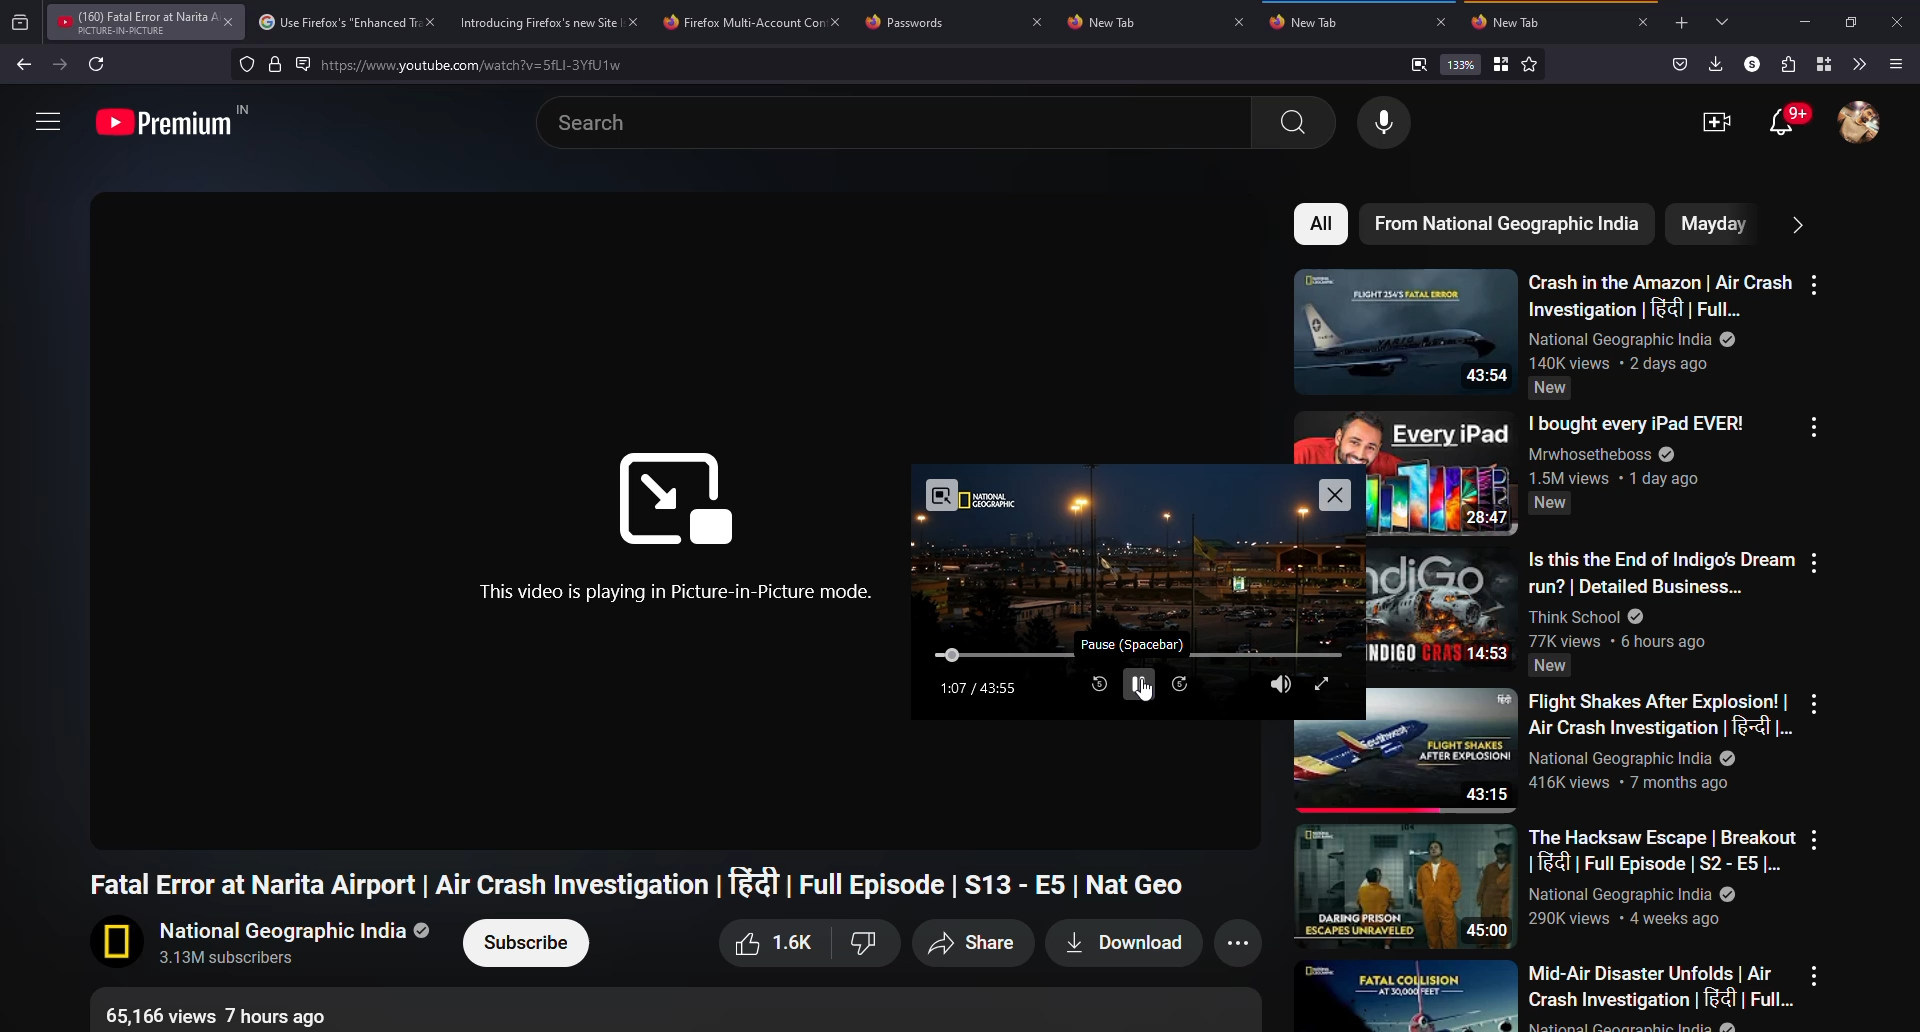 The image size is (1920, 1032). I want to click on view, so click(1418, 64).